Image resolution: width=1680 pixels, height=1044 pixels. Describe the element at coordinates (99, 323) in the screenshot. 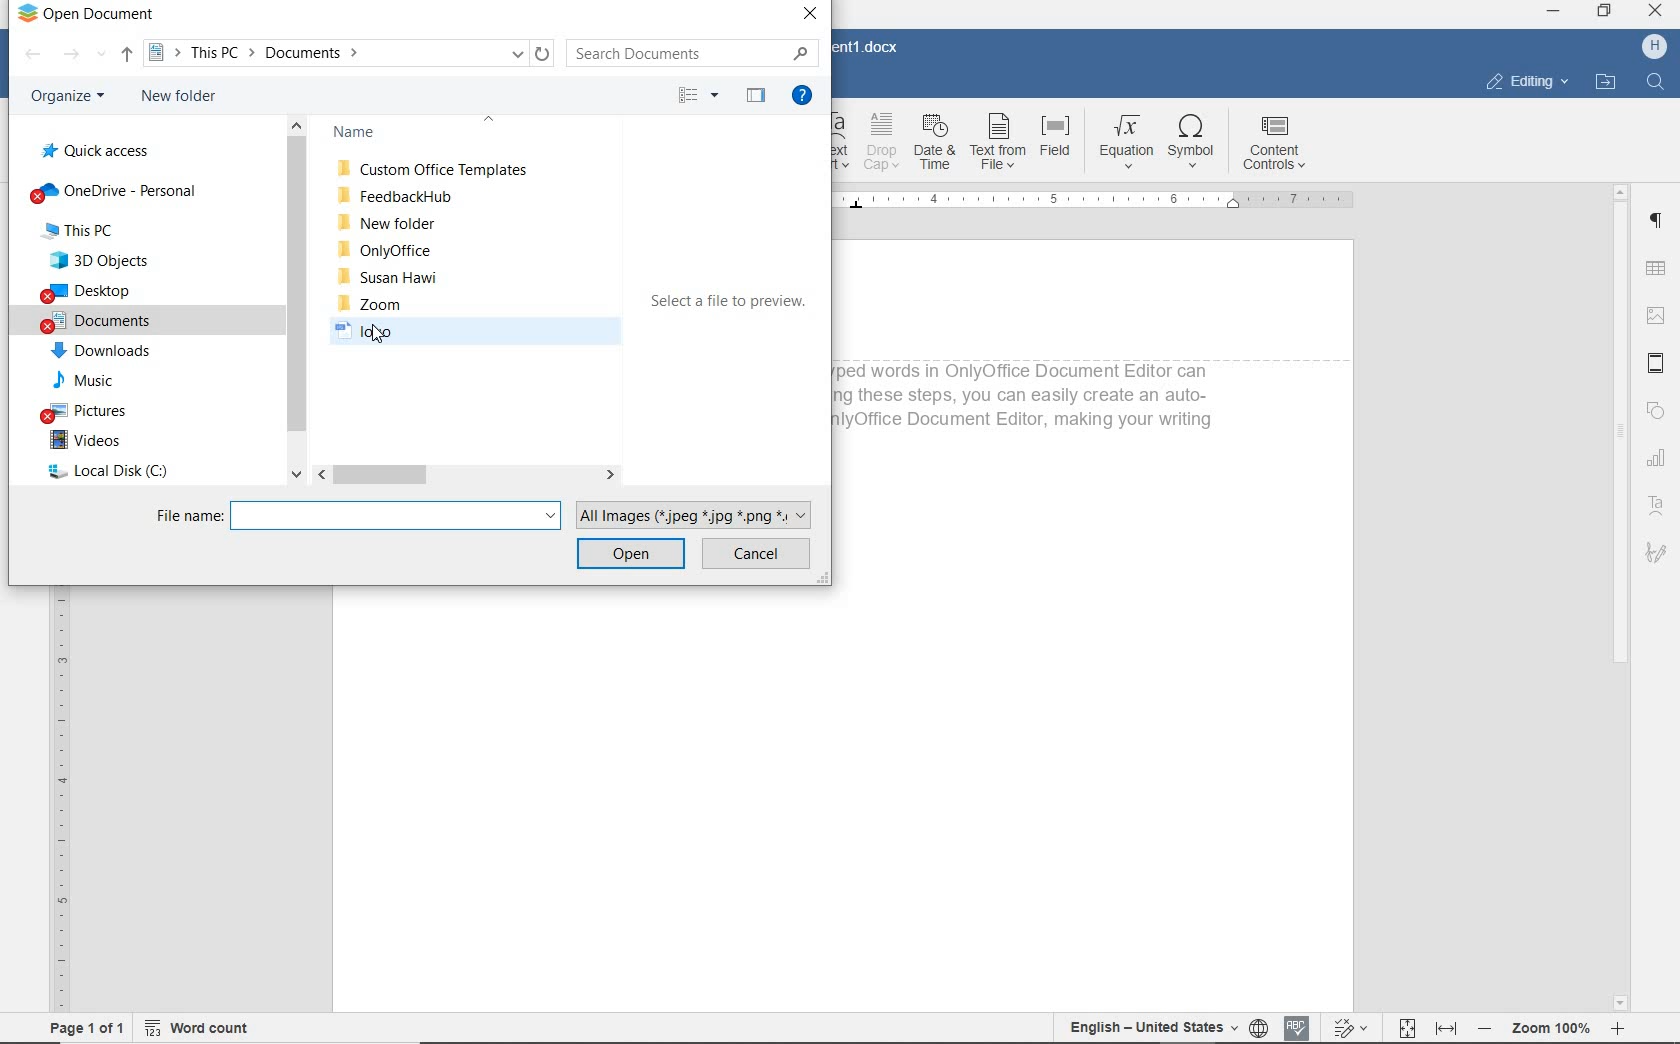

I see `DOCUMENTS` at that location.